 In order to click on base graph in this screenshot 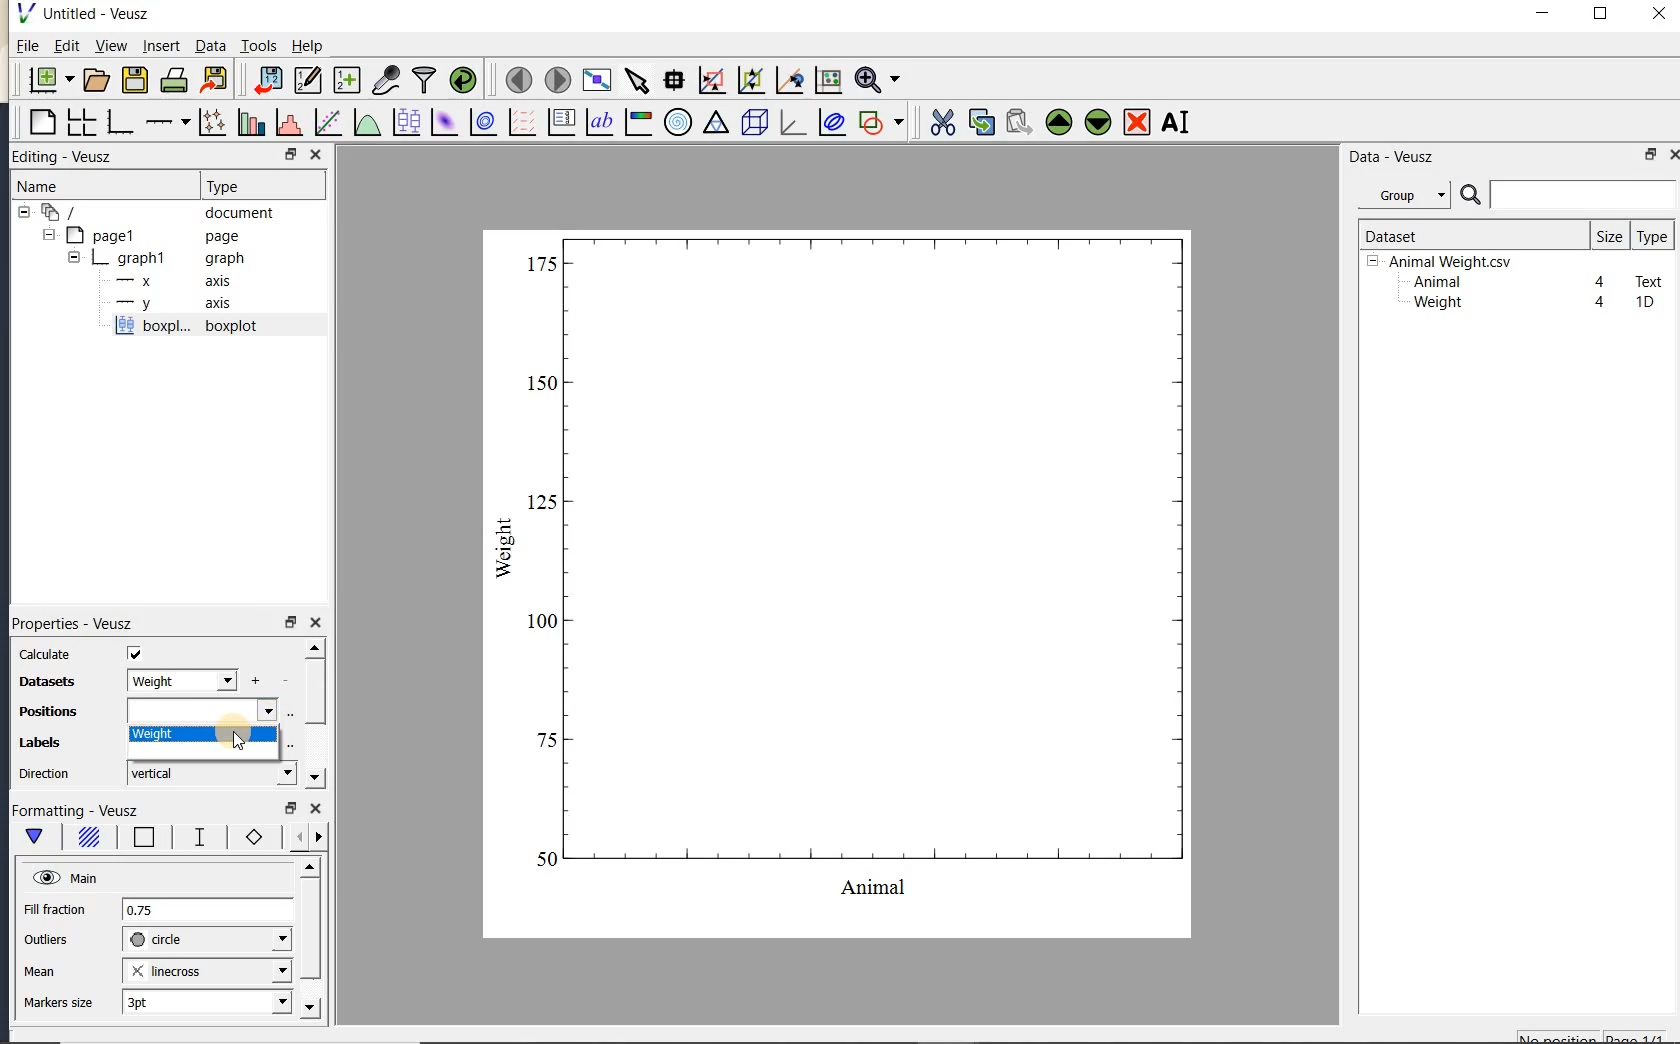, I will do `click(118, 122)`.